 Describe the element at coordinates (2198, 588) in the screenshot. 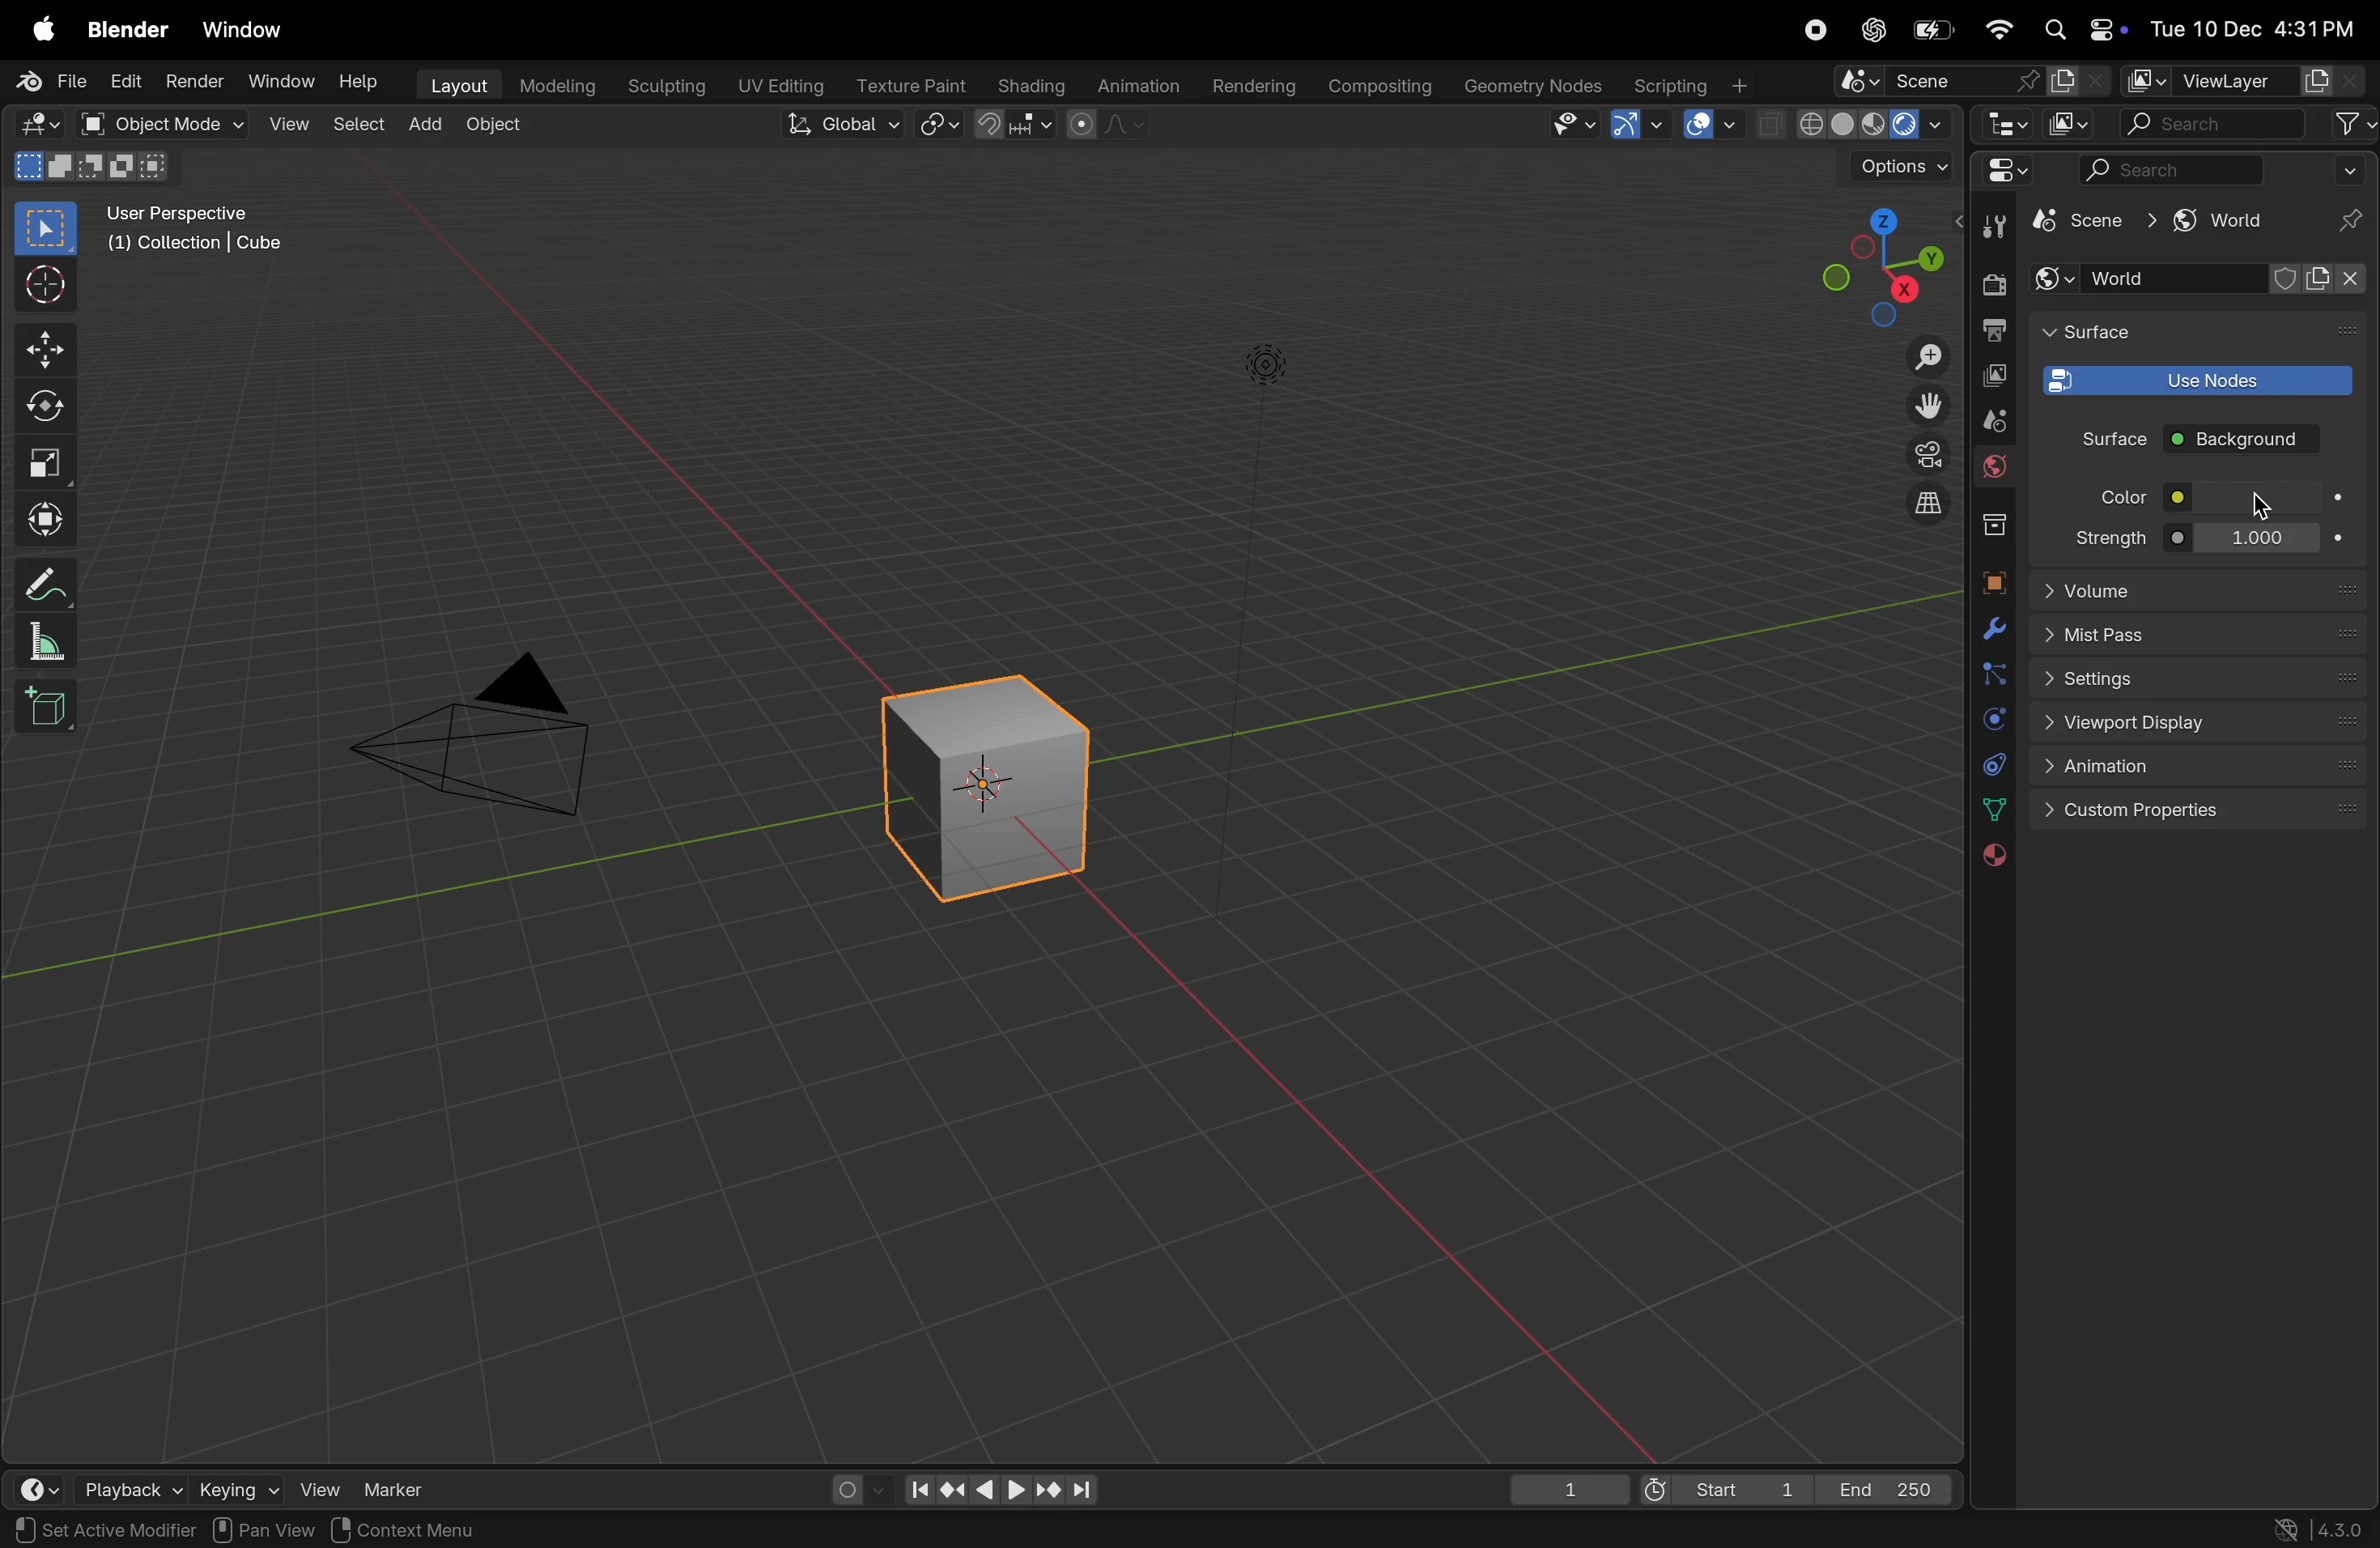

I see `volume` at that location.